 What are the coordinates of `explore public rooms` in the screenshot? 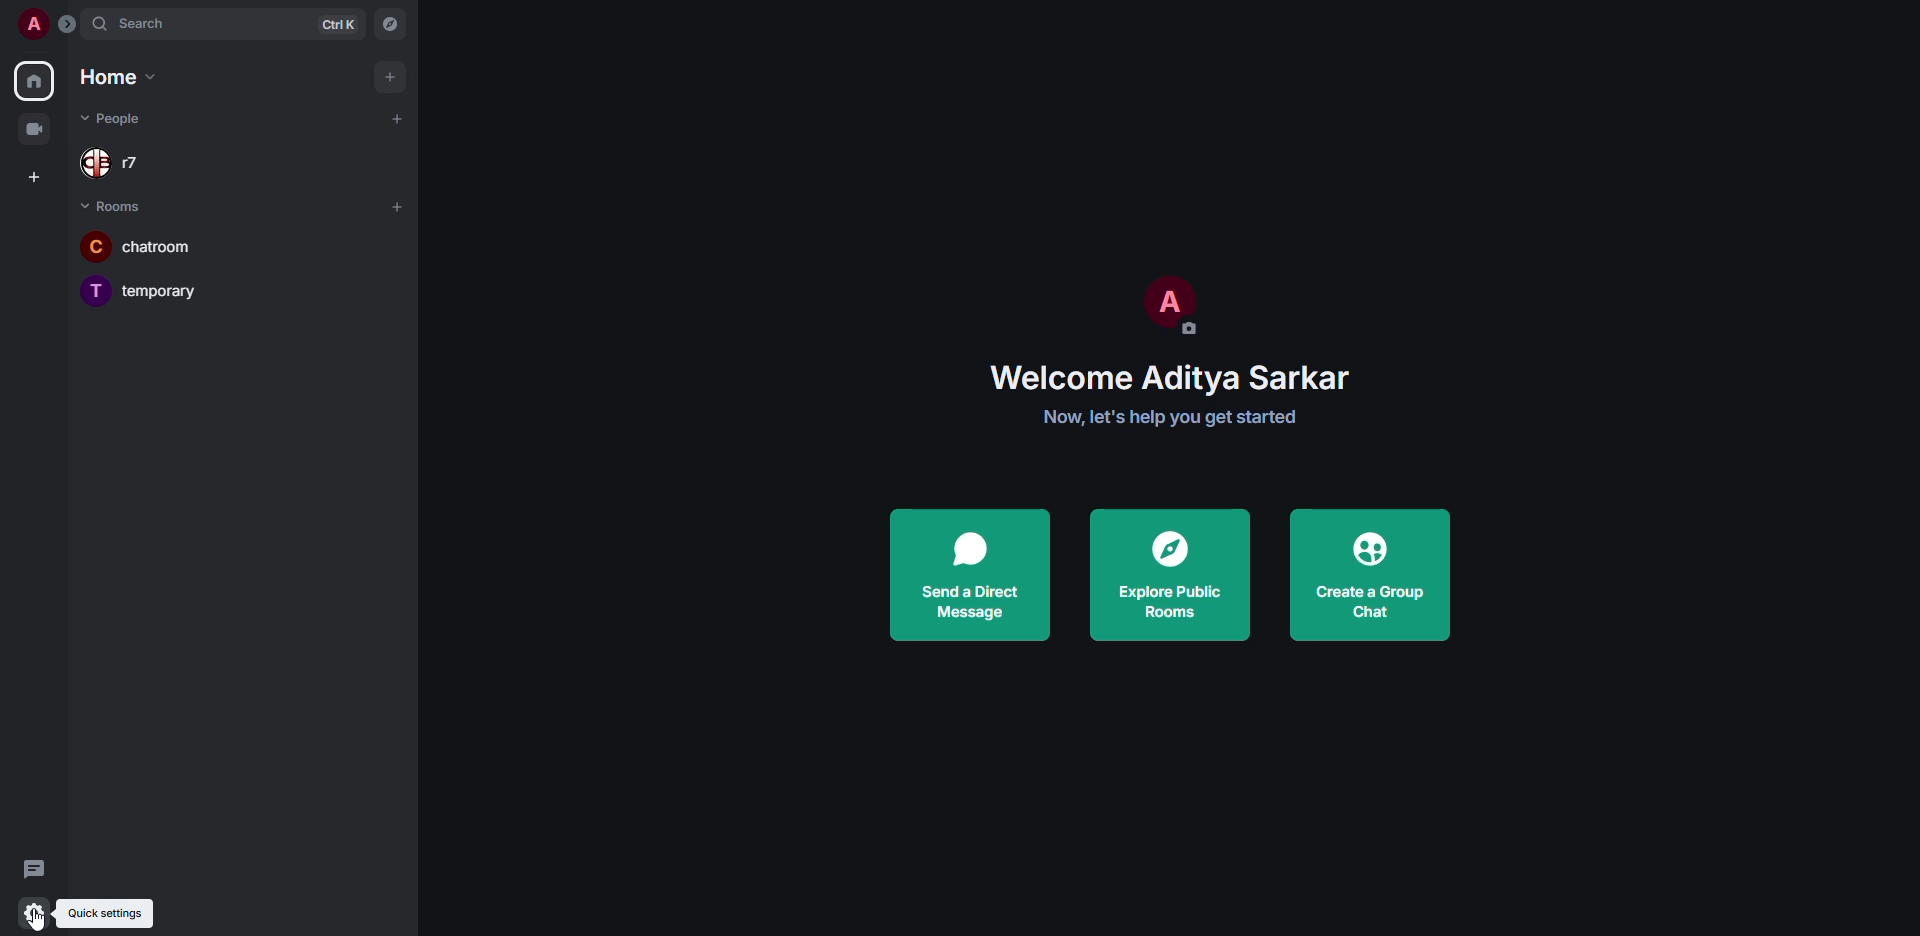 It's located at (1174, 571).